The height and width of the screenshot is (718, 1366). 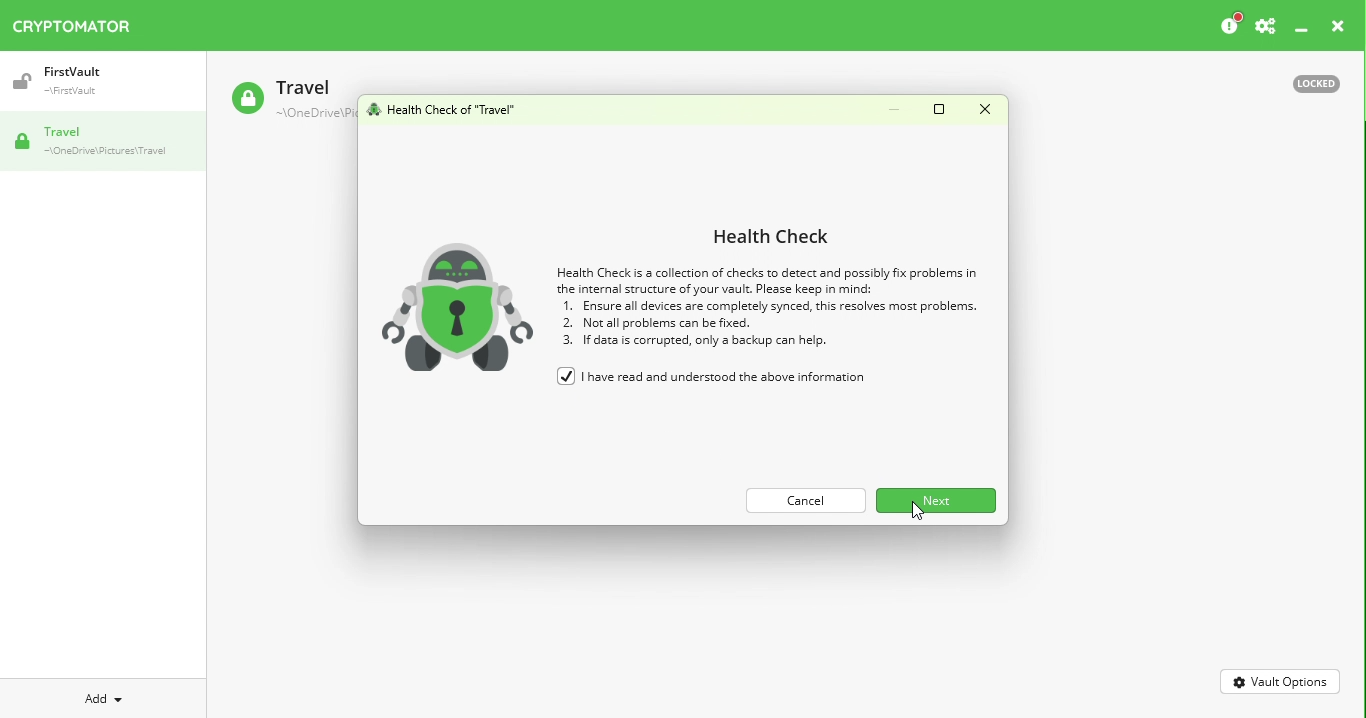 I want to click on Cance, so click(x=808, y=500).